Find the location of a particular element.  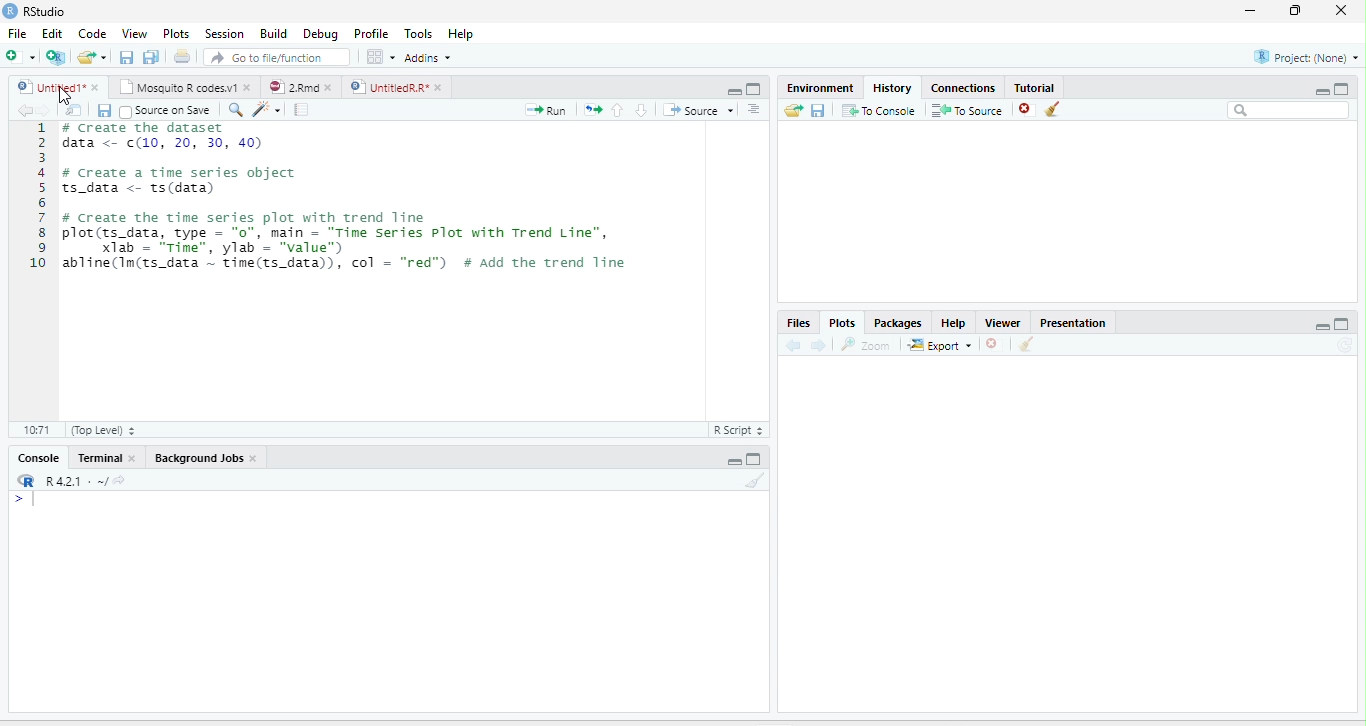

Code is located at coordinates (93, 33).